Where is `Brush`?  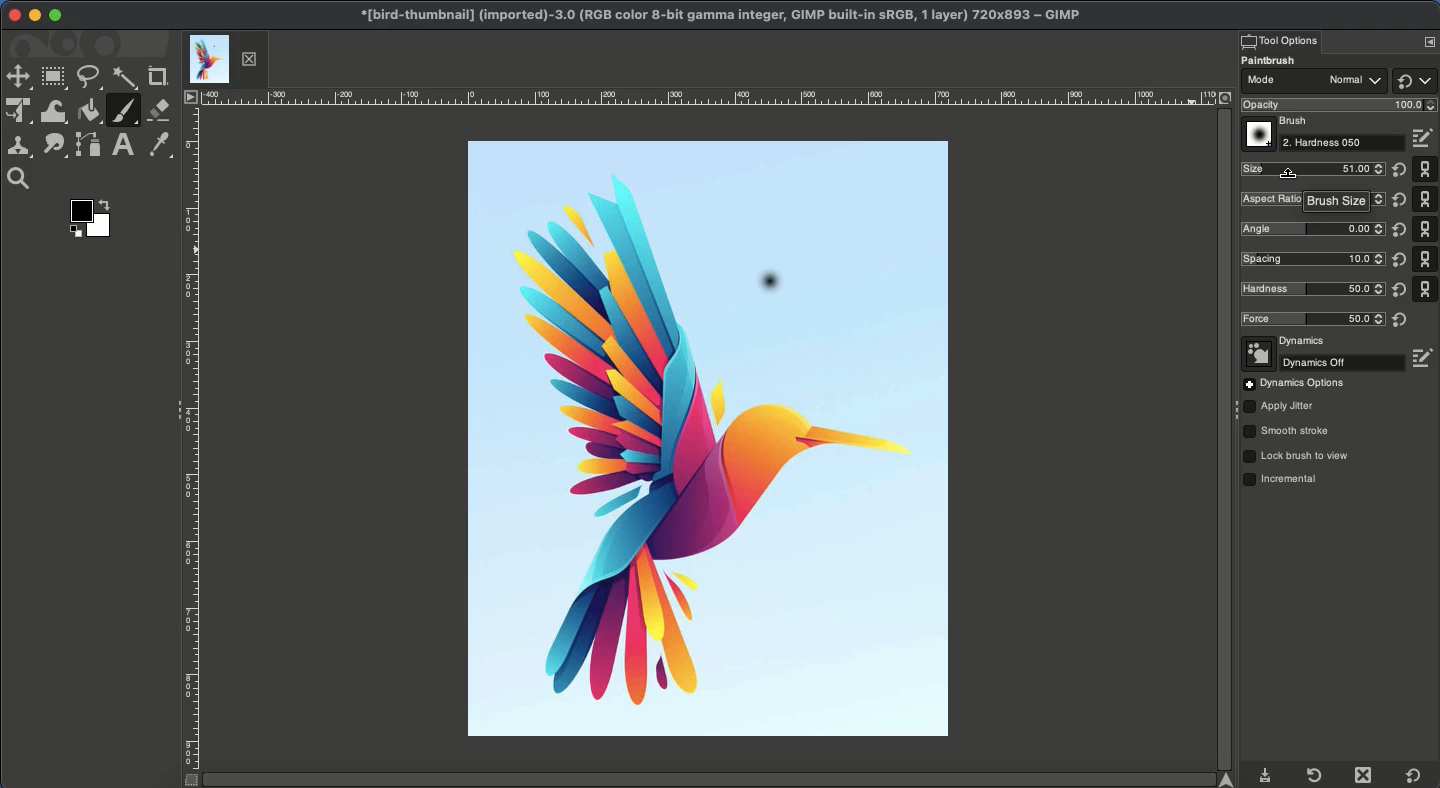 Brush is located at coordinates (1278, 122).